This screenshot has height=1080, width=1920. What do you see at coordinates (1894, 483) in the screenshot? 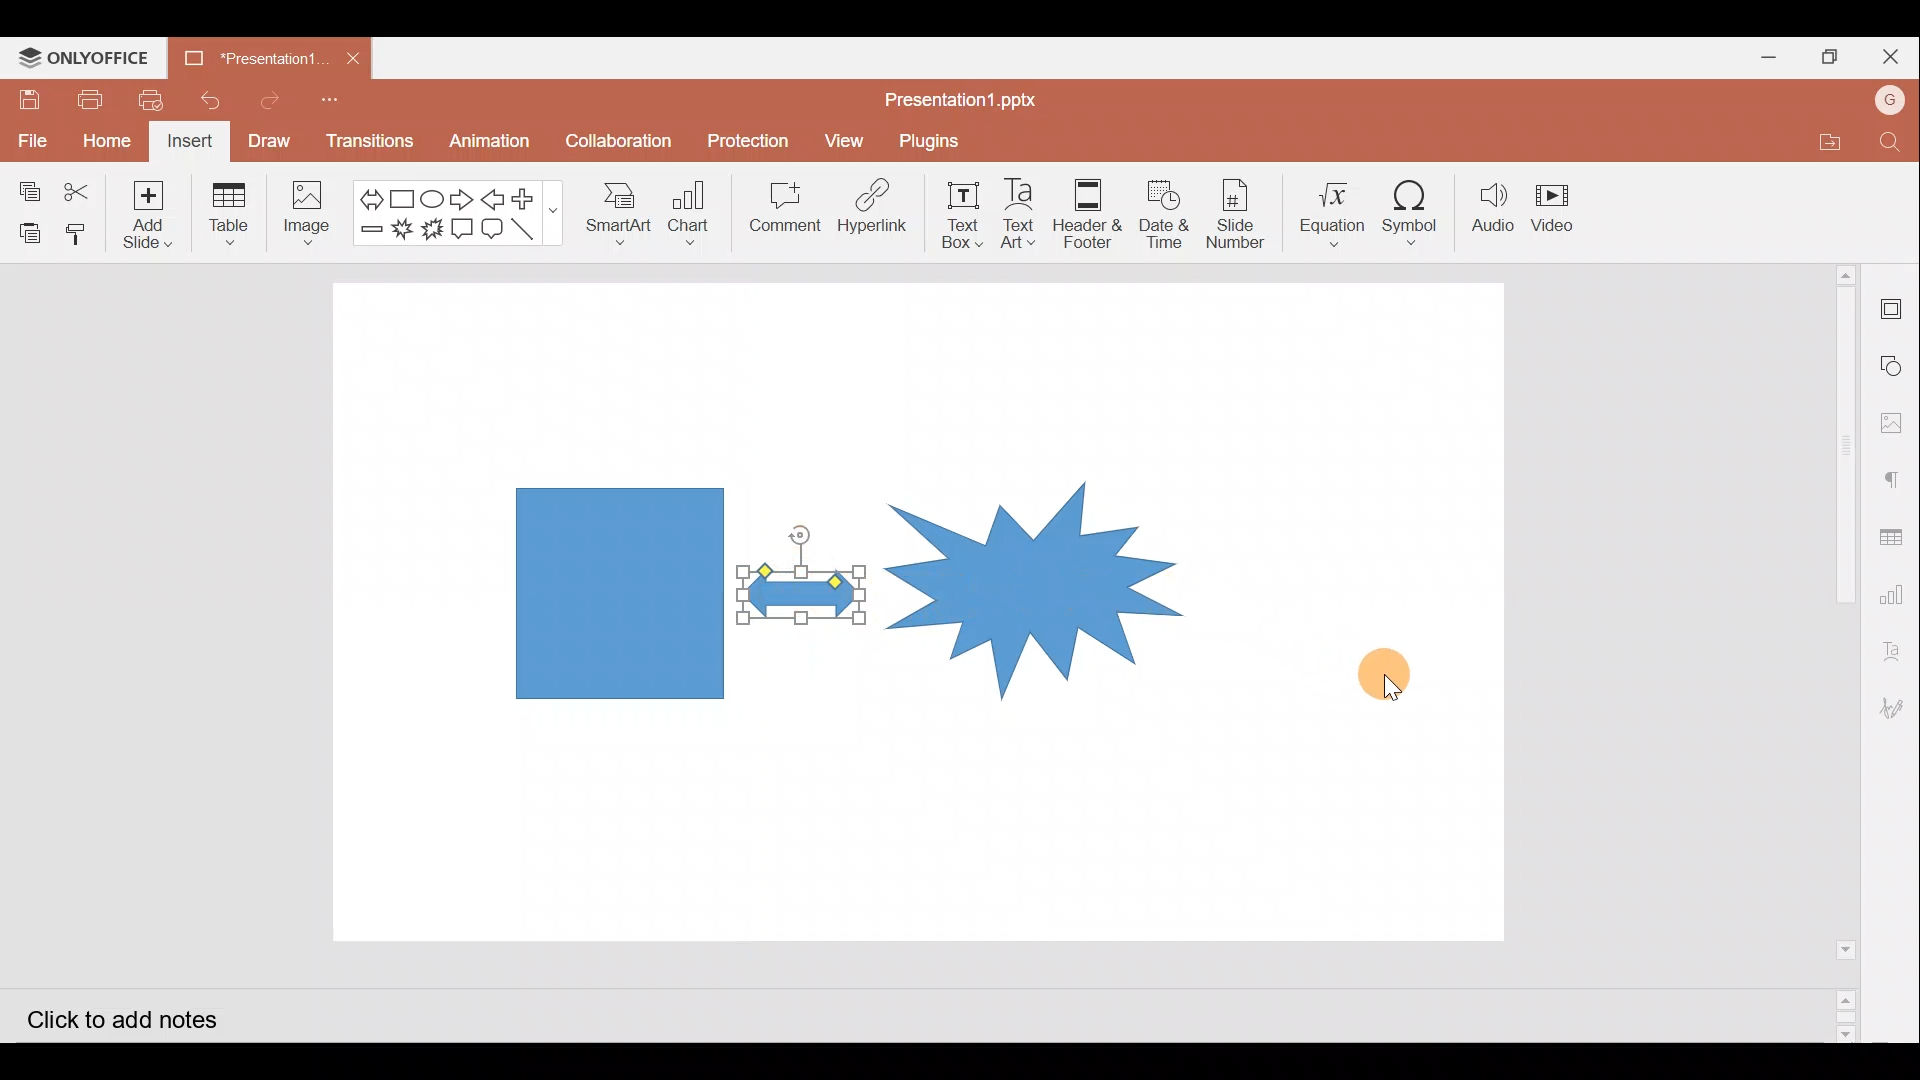
I see `Paragraph settings` at bounding box center [1894, 483].